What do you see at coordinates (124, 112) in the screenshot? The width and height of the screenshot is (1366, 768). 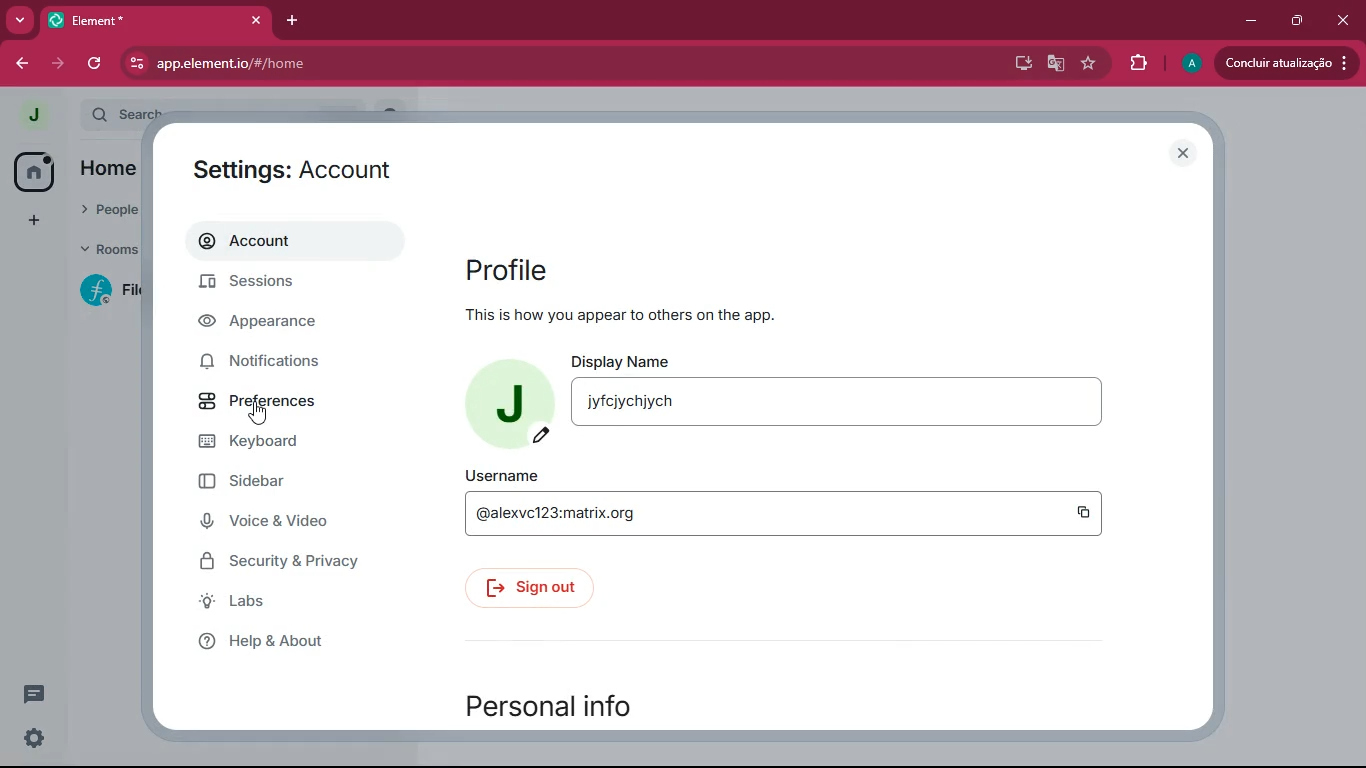 I see `search ctrl` at bounding box center [124, 112].